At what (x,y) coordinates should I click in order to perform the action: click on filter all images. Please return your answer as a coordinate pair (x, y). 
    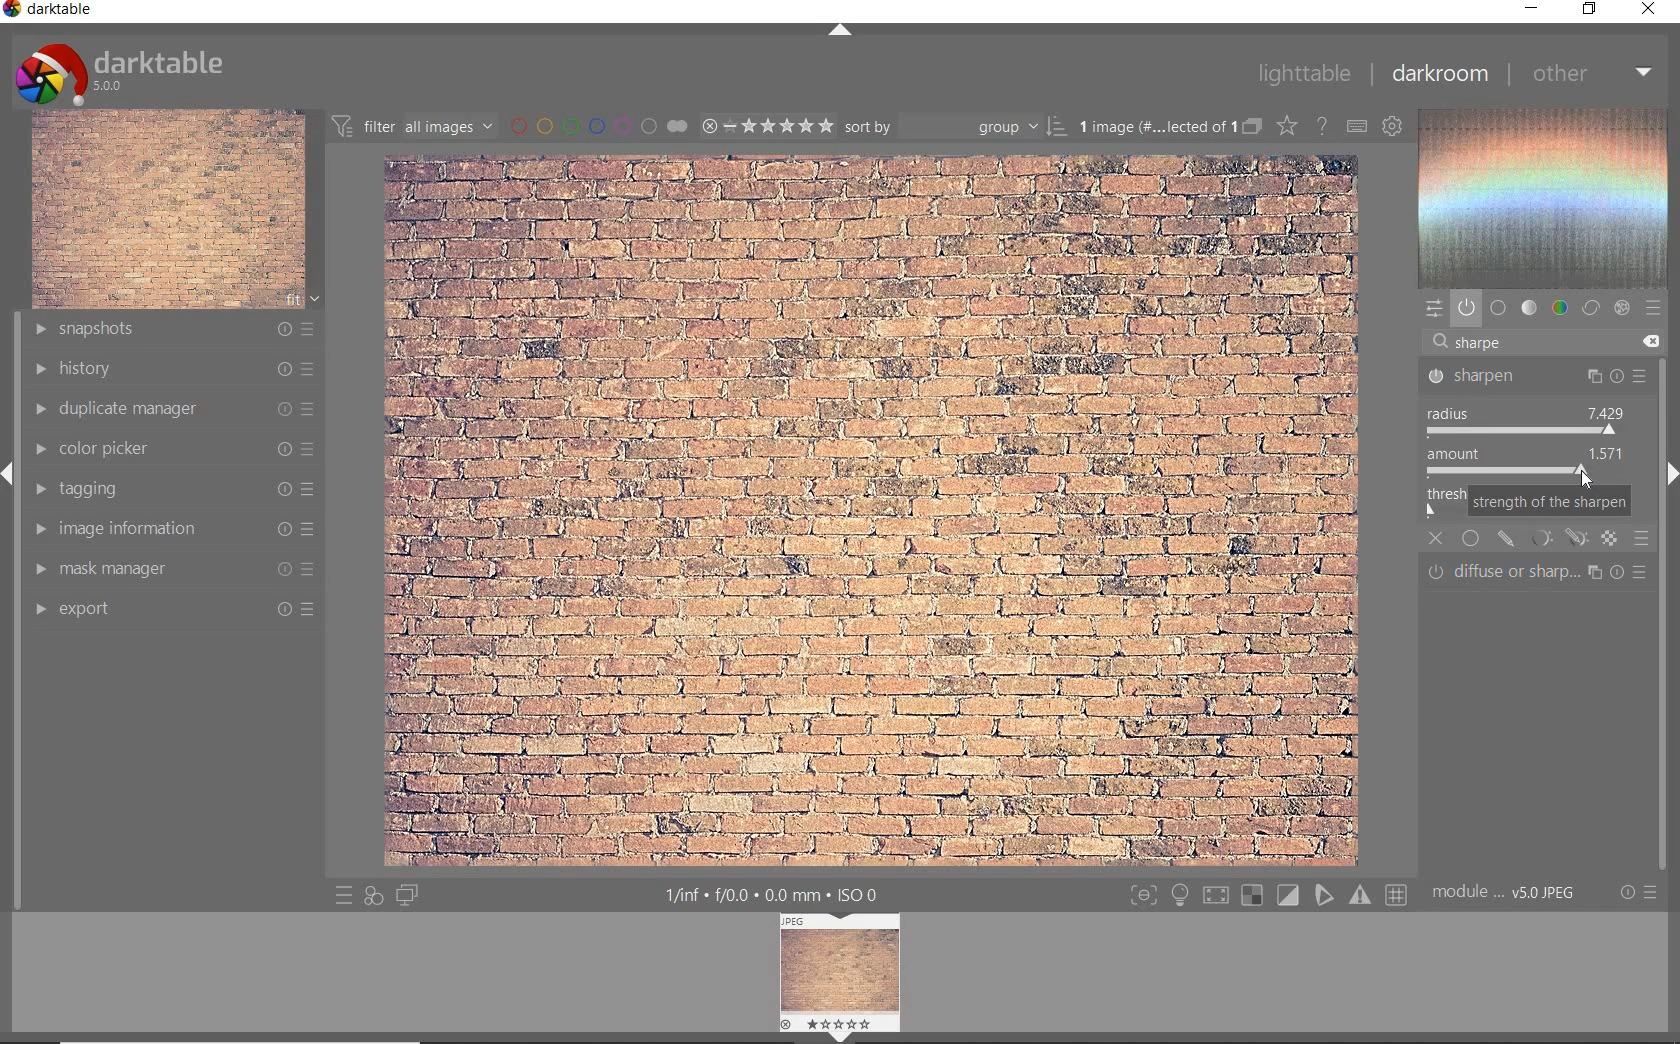
    Looking at the image, I should click on (412, 124).